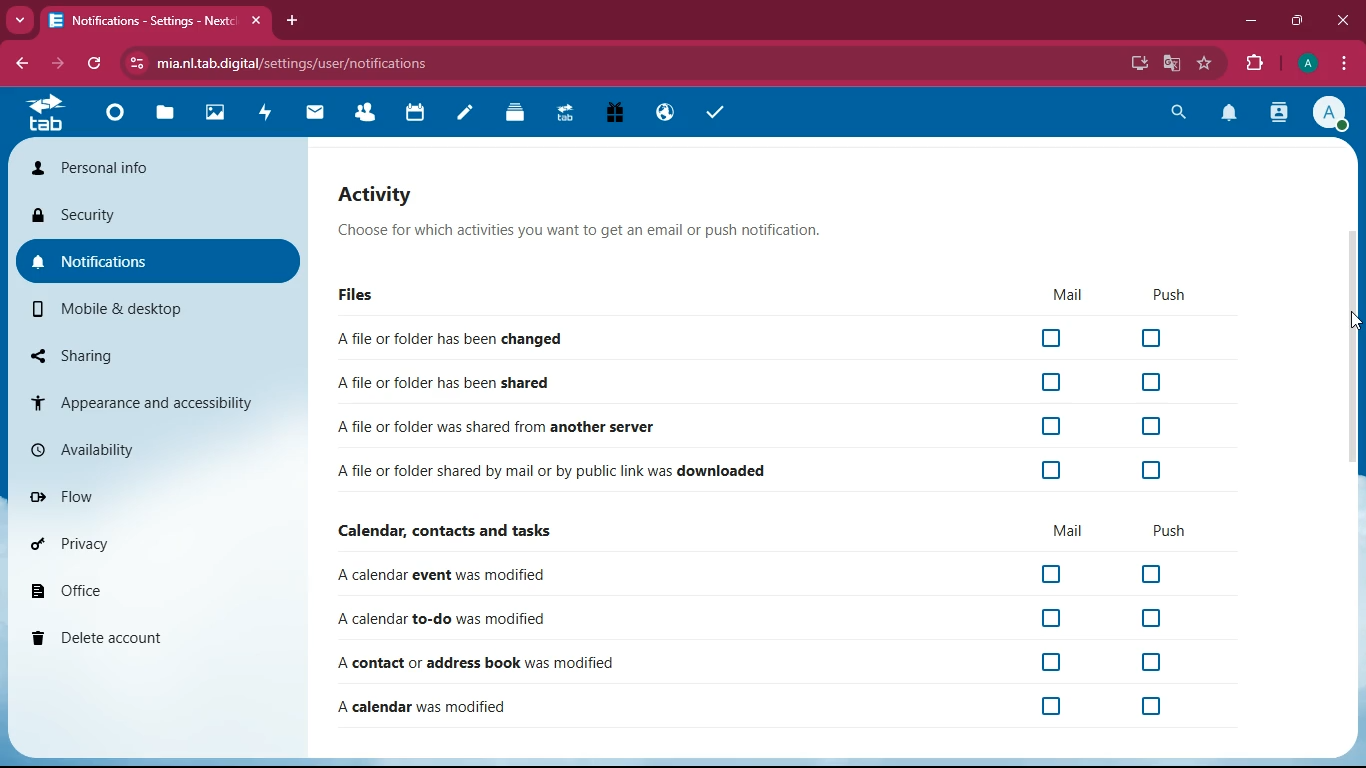 The image size is (1366, 768). Describe the element at coordinates (748, 710) in the screenshot. I see `A calendar was modified` at that location.